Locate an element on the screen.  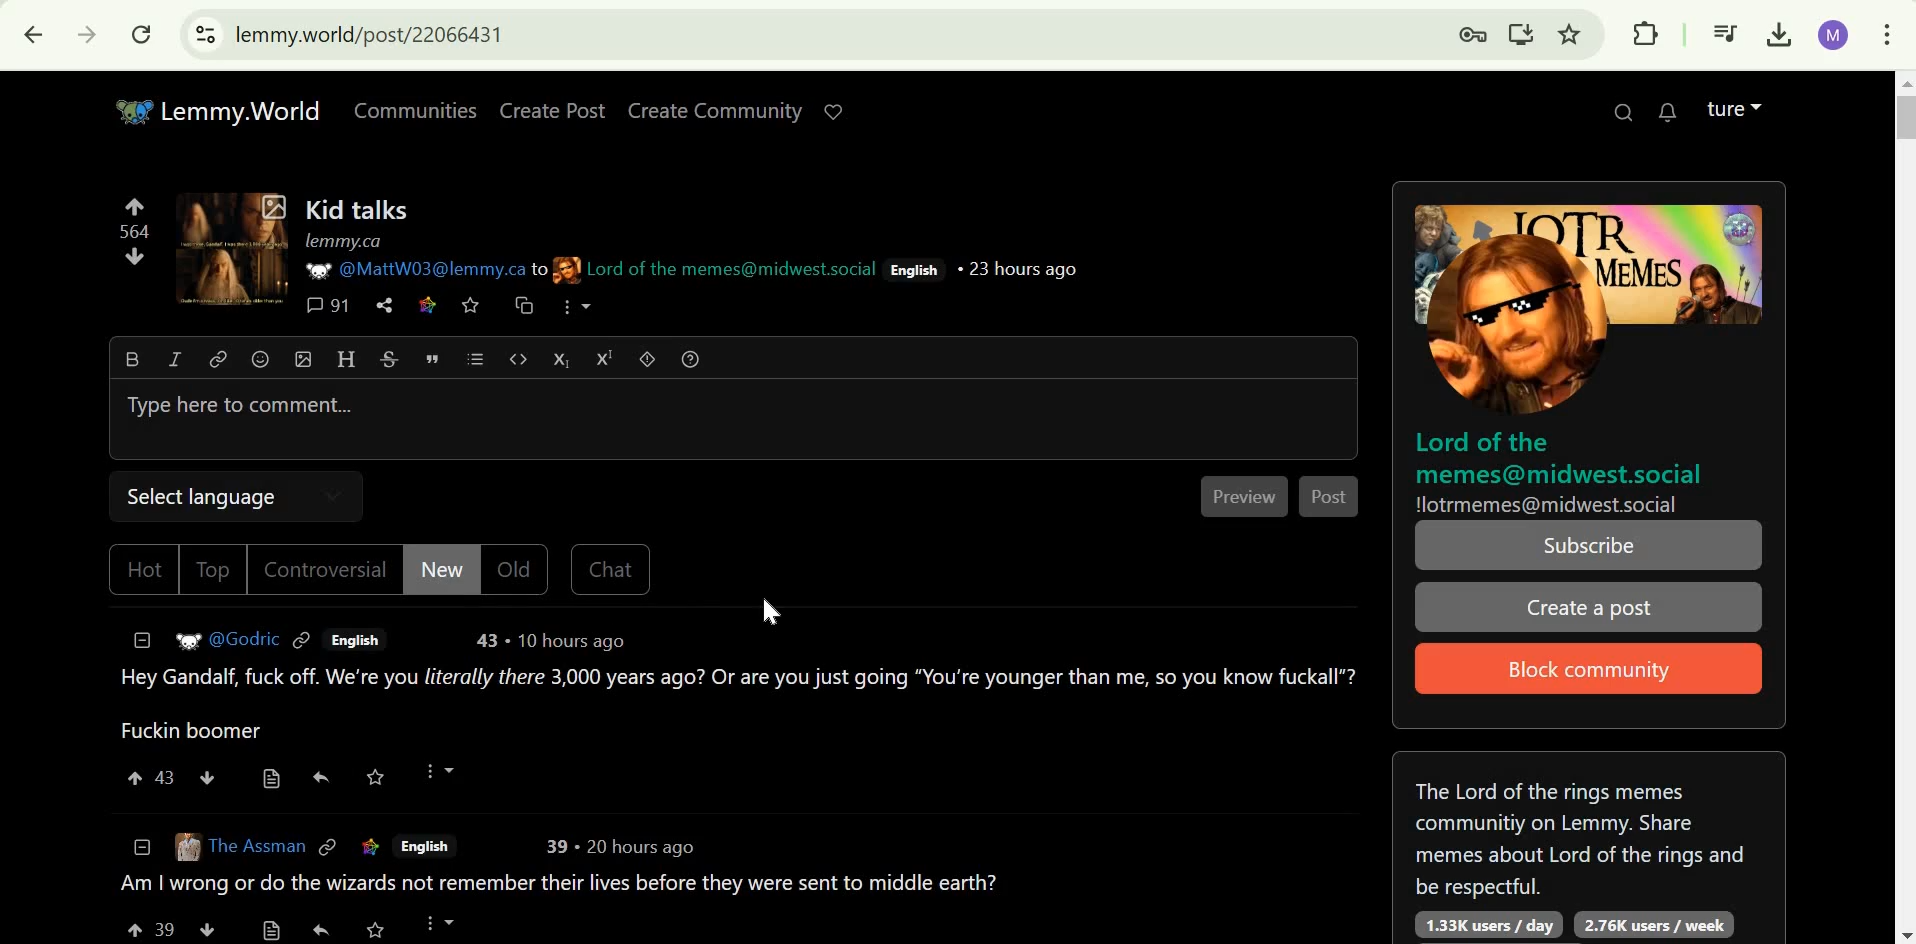
downvote is located at coordinates (135, 256).